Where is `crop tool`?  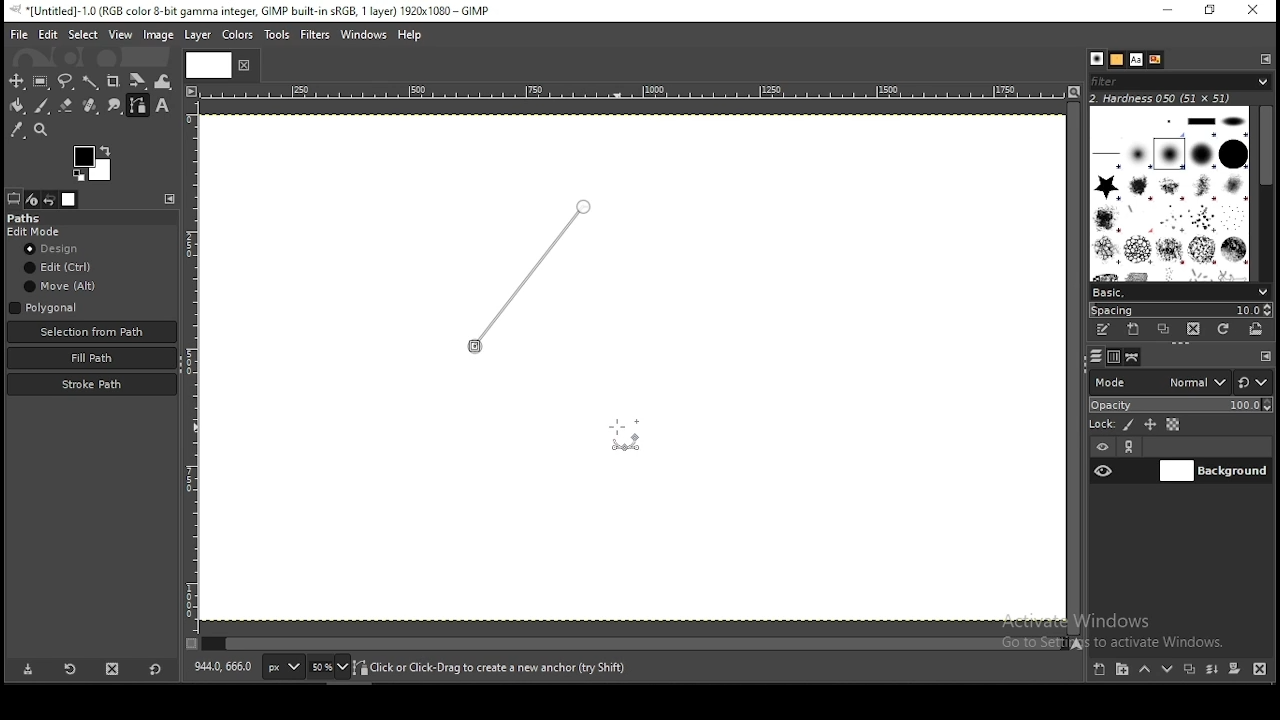
crop tool is located at coordinates (115, 80).